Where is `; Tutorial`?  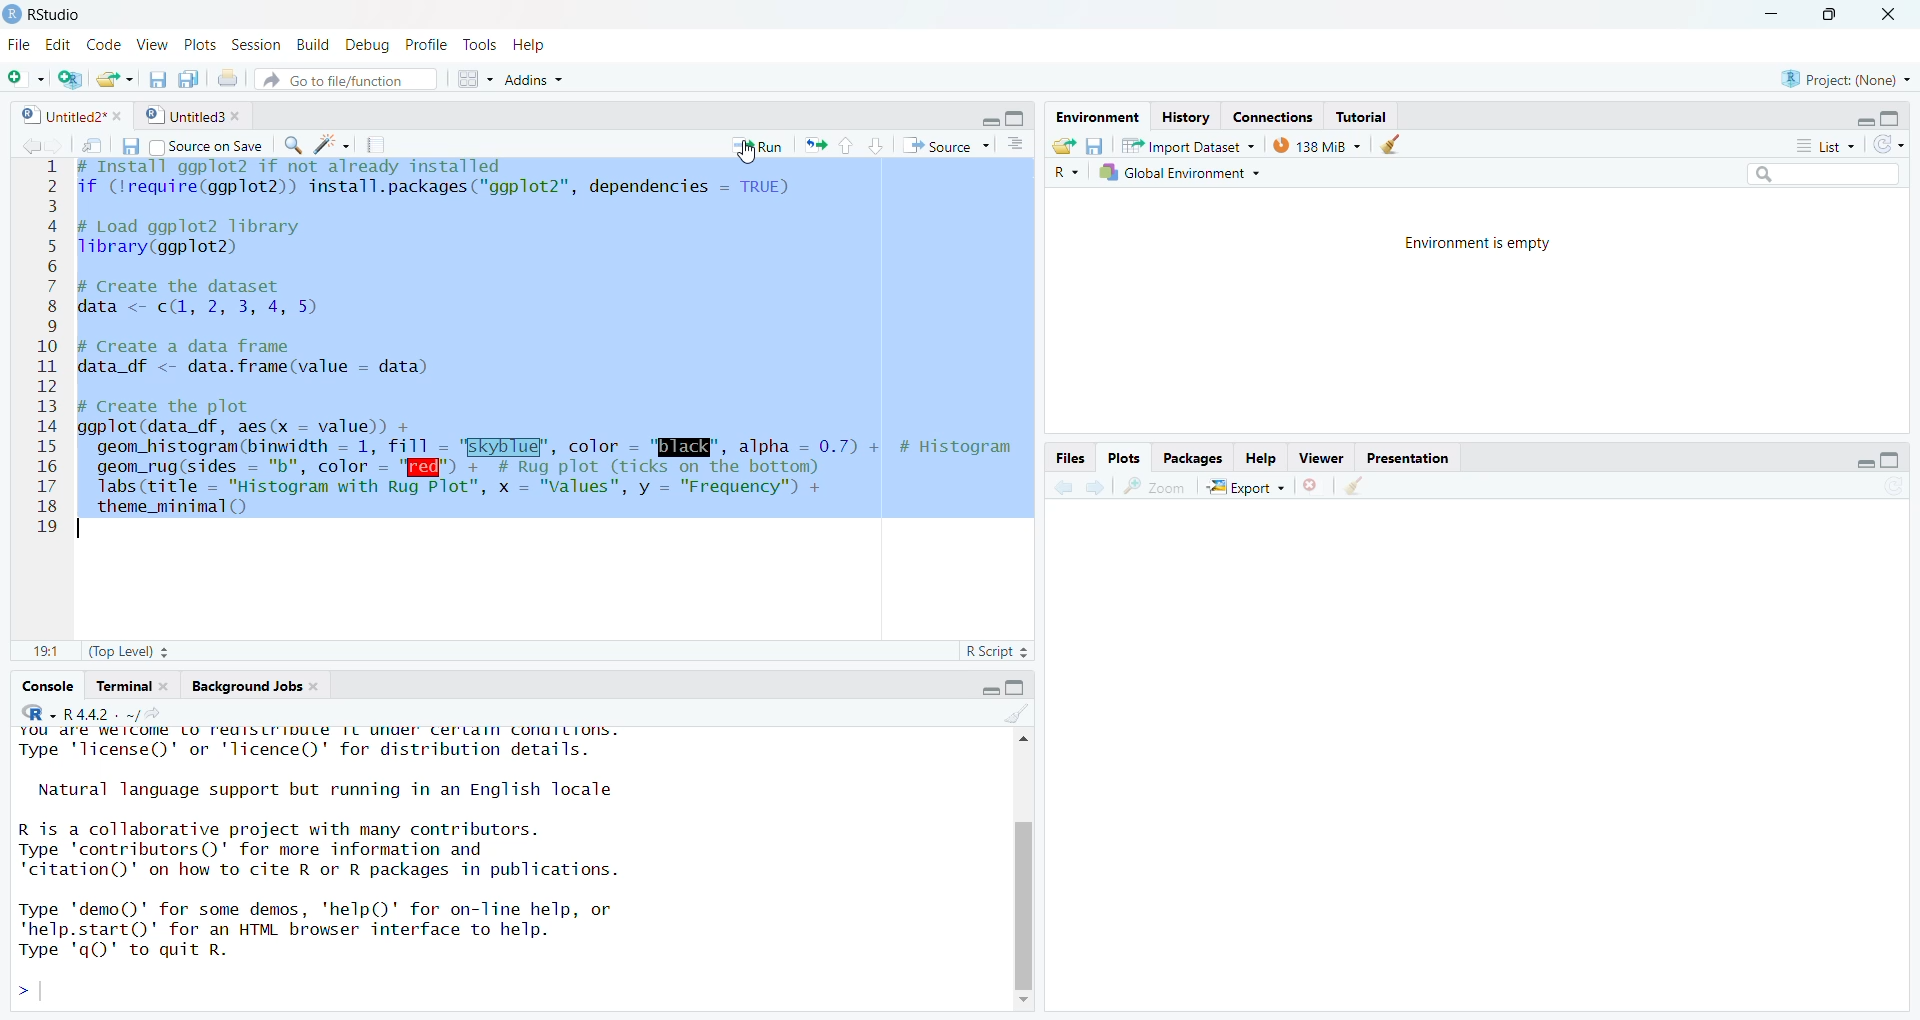
; Tutorial is located at coordinates (1375, 114).